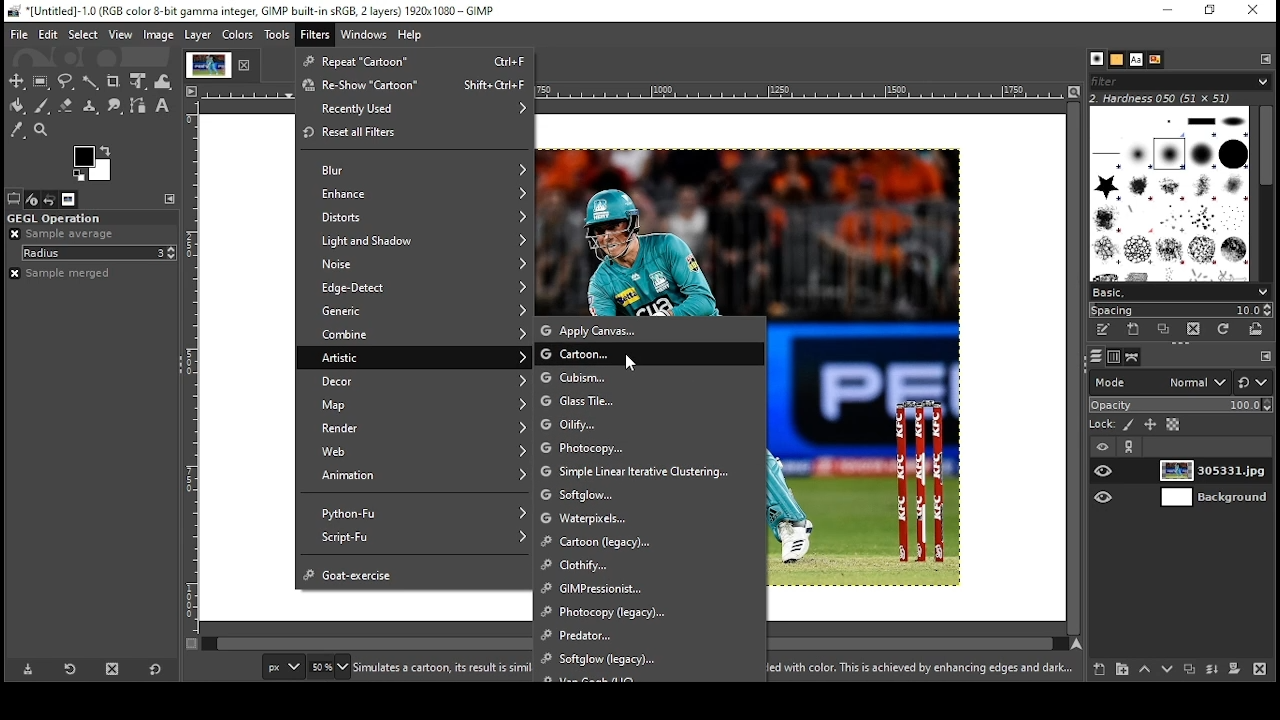  What do you see at coordinates (1164, 330) in the screenshot?
I see `duplicate brush` at bounding box center [1164, 330].